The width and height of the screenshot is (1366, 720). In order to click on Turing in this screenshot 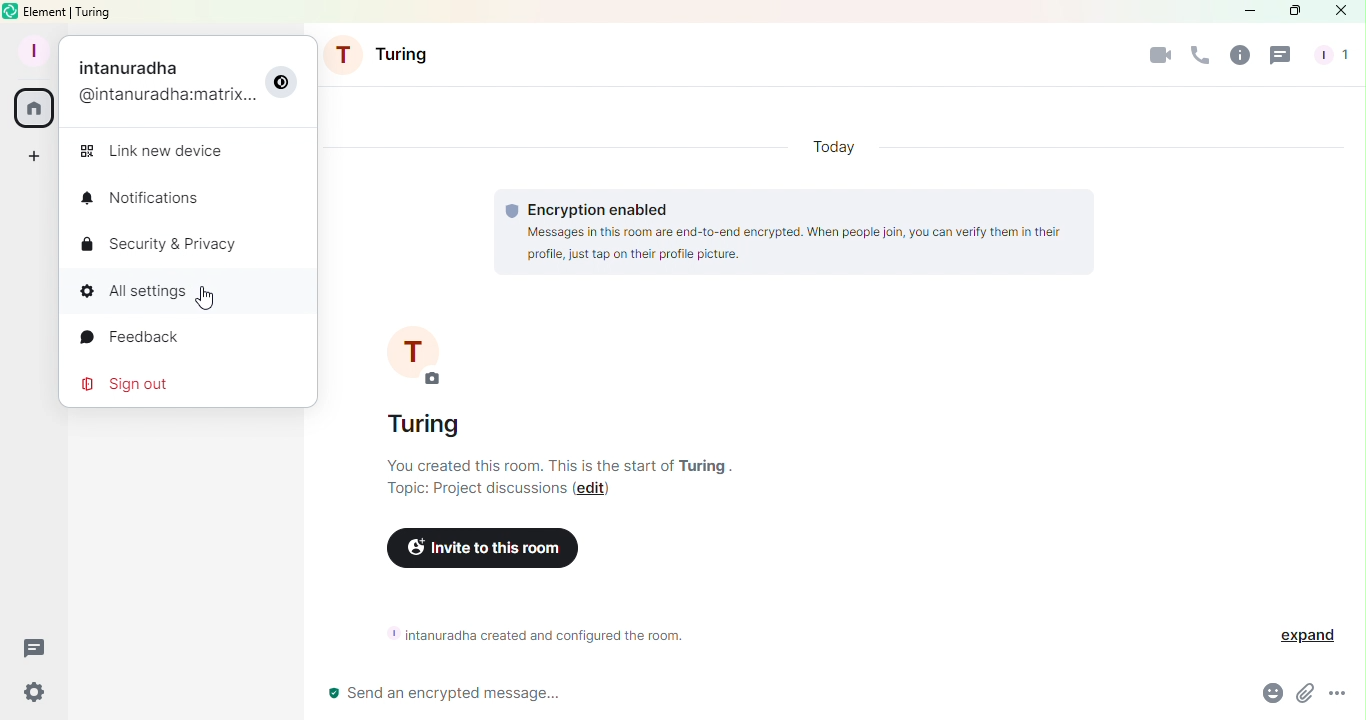, I will do `click(383, 59)`.